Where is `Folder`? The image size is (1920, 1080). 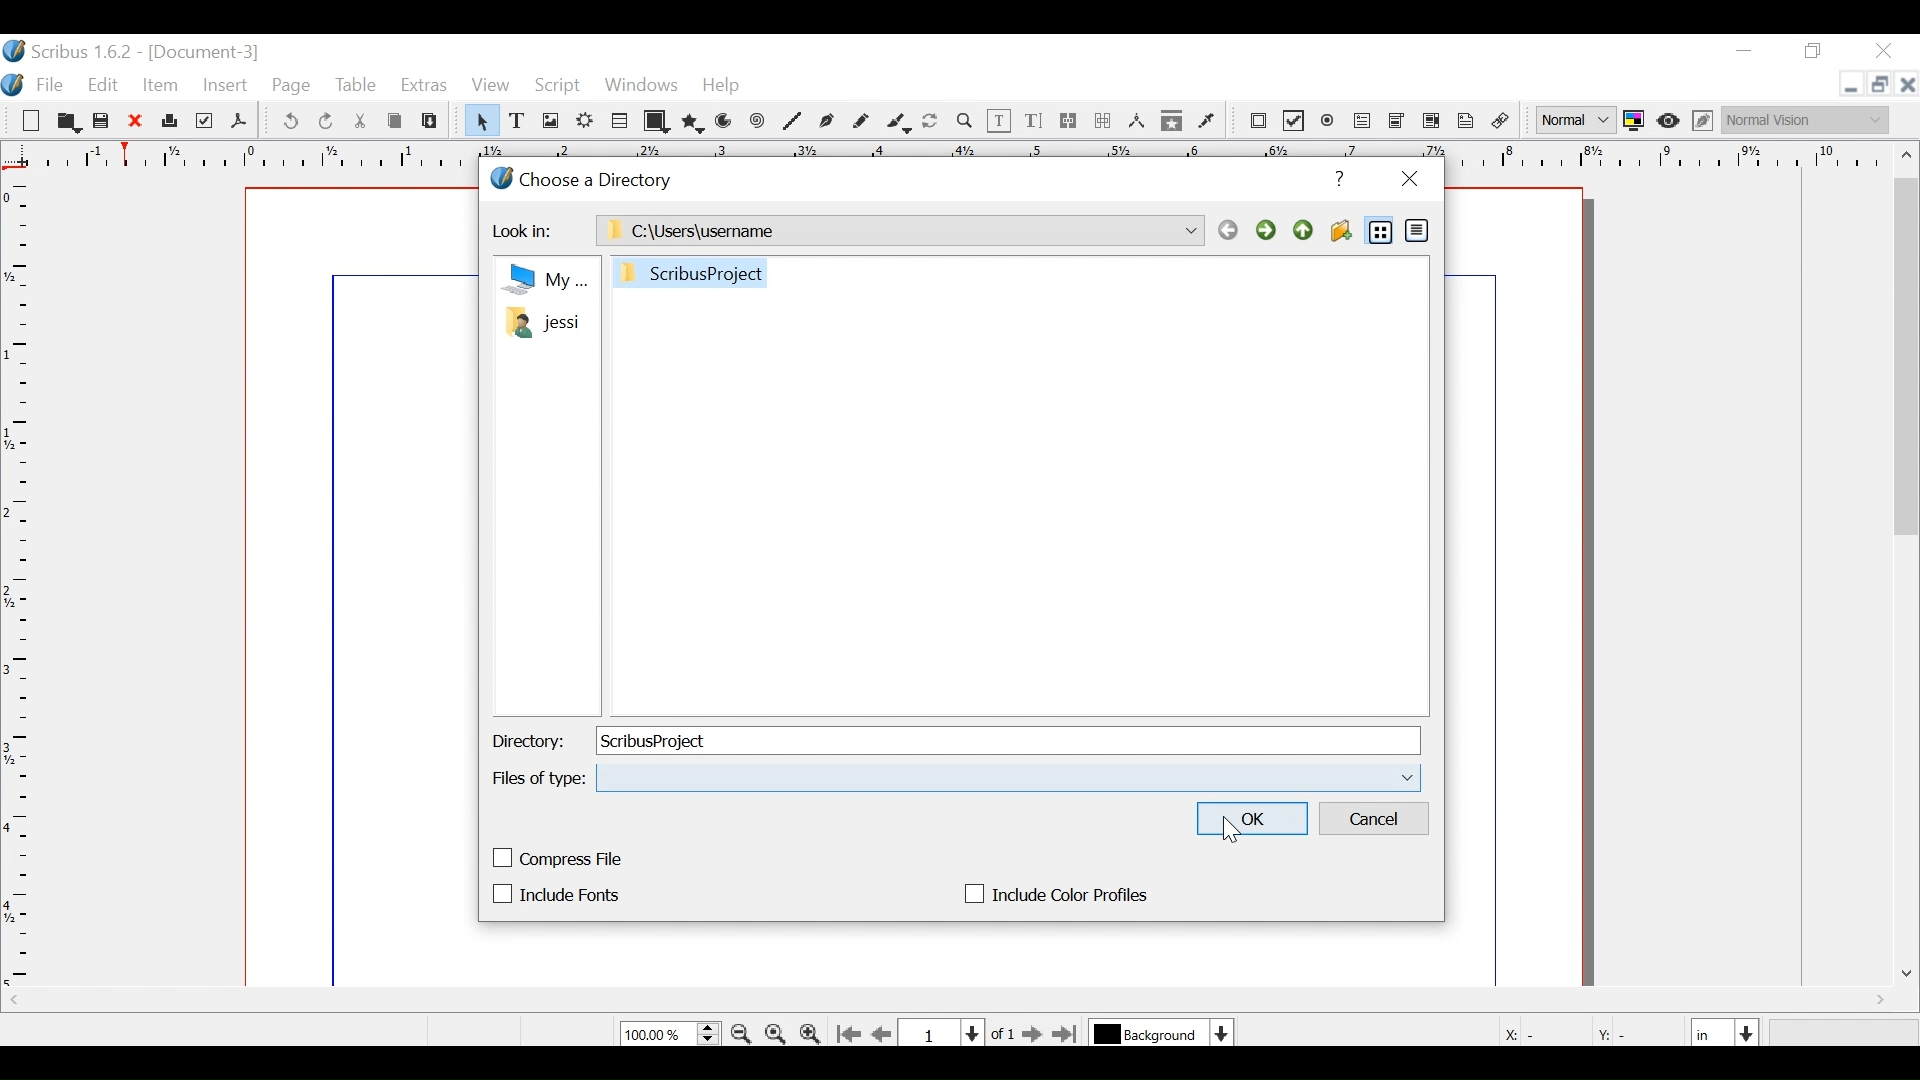 Folder is located at coordinates (694, 272).